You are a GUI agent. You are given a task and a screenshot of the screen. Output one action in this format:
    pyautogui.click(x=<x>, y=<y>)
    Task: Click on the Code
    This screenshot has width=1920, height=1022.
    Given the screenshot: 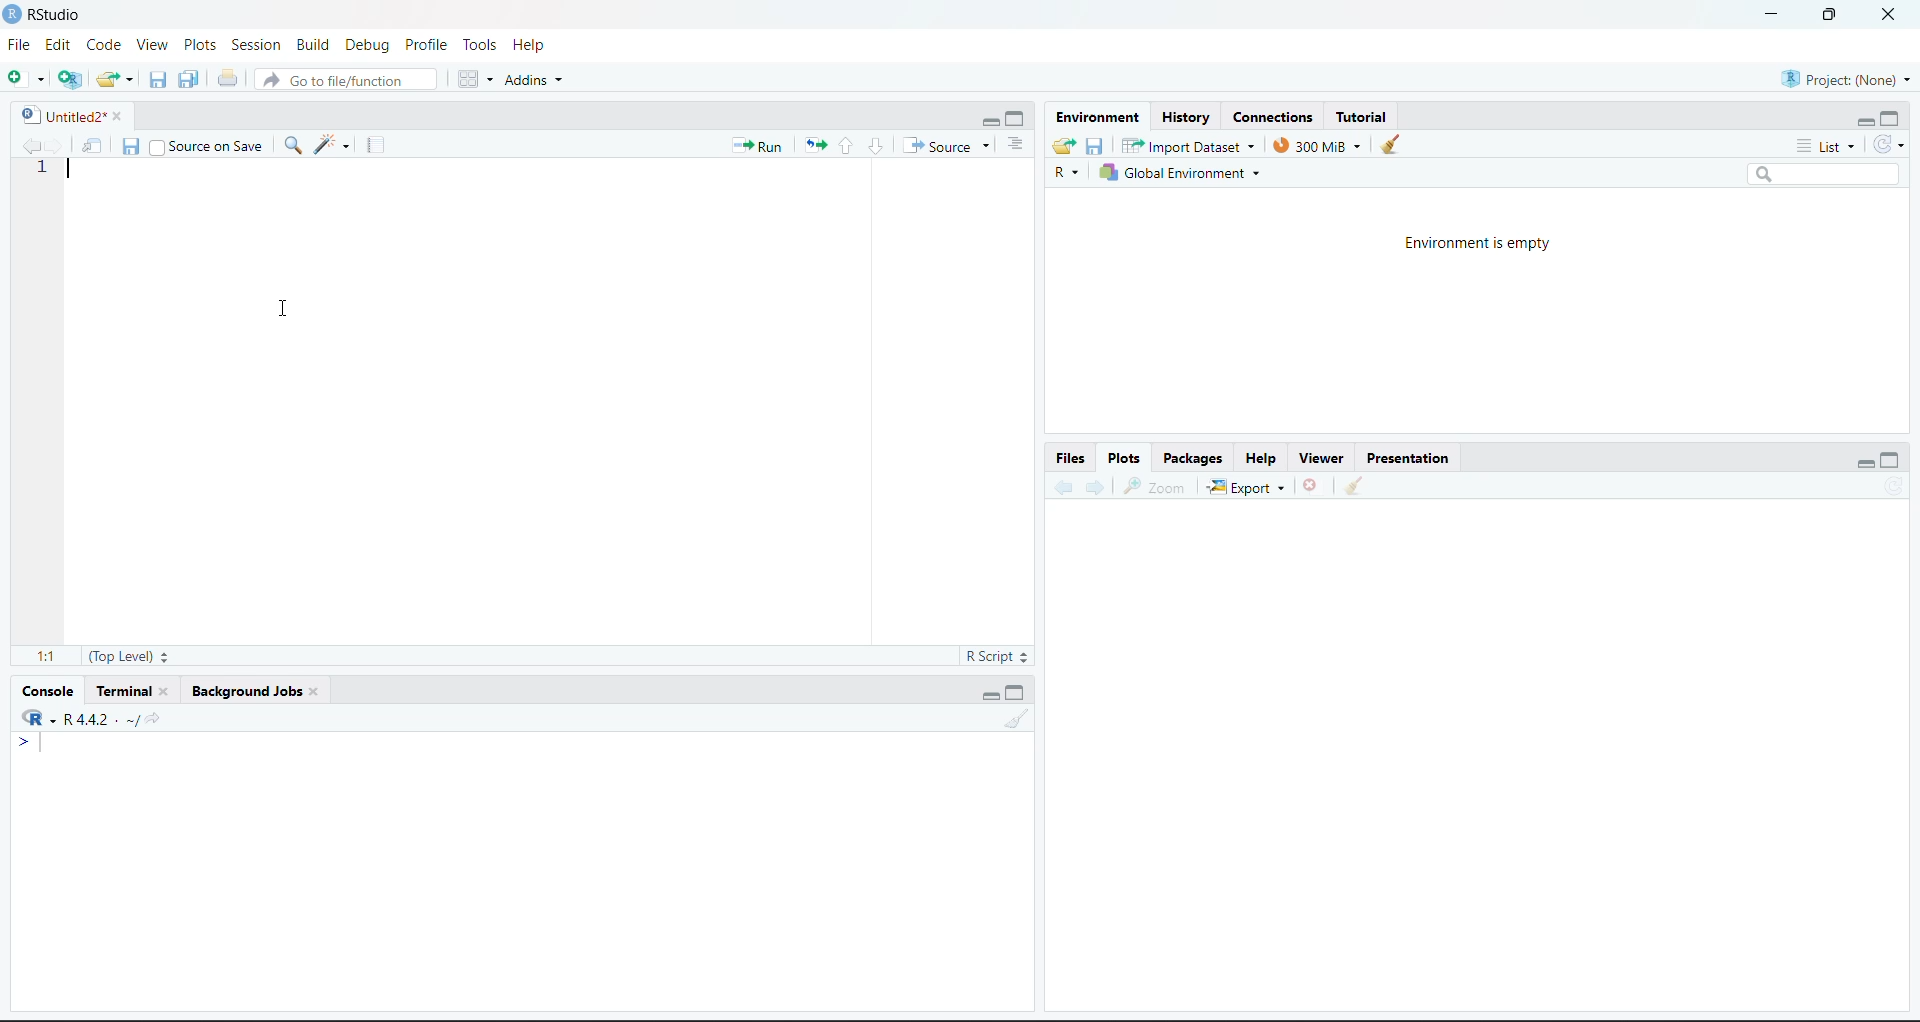 What is the action you would take?
    pyautogui.click(x=103, y=47)
    